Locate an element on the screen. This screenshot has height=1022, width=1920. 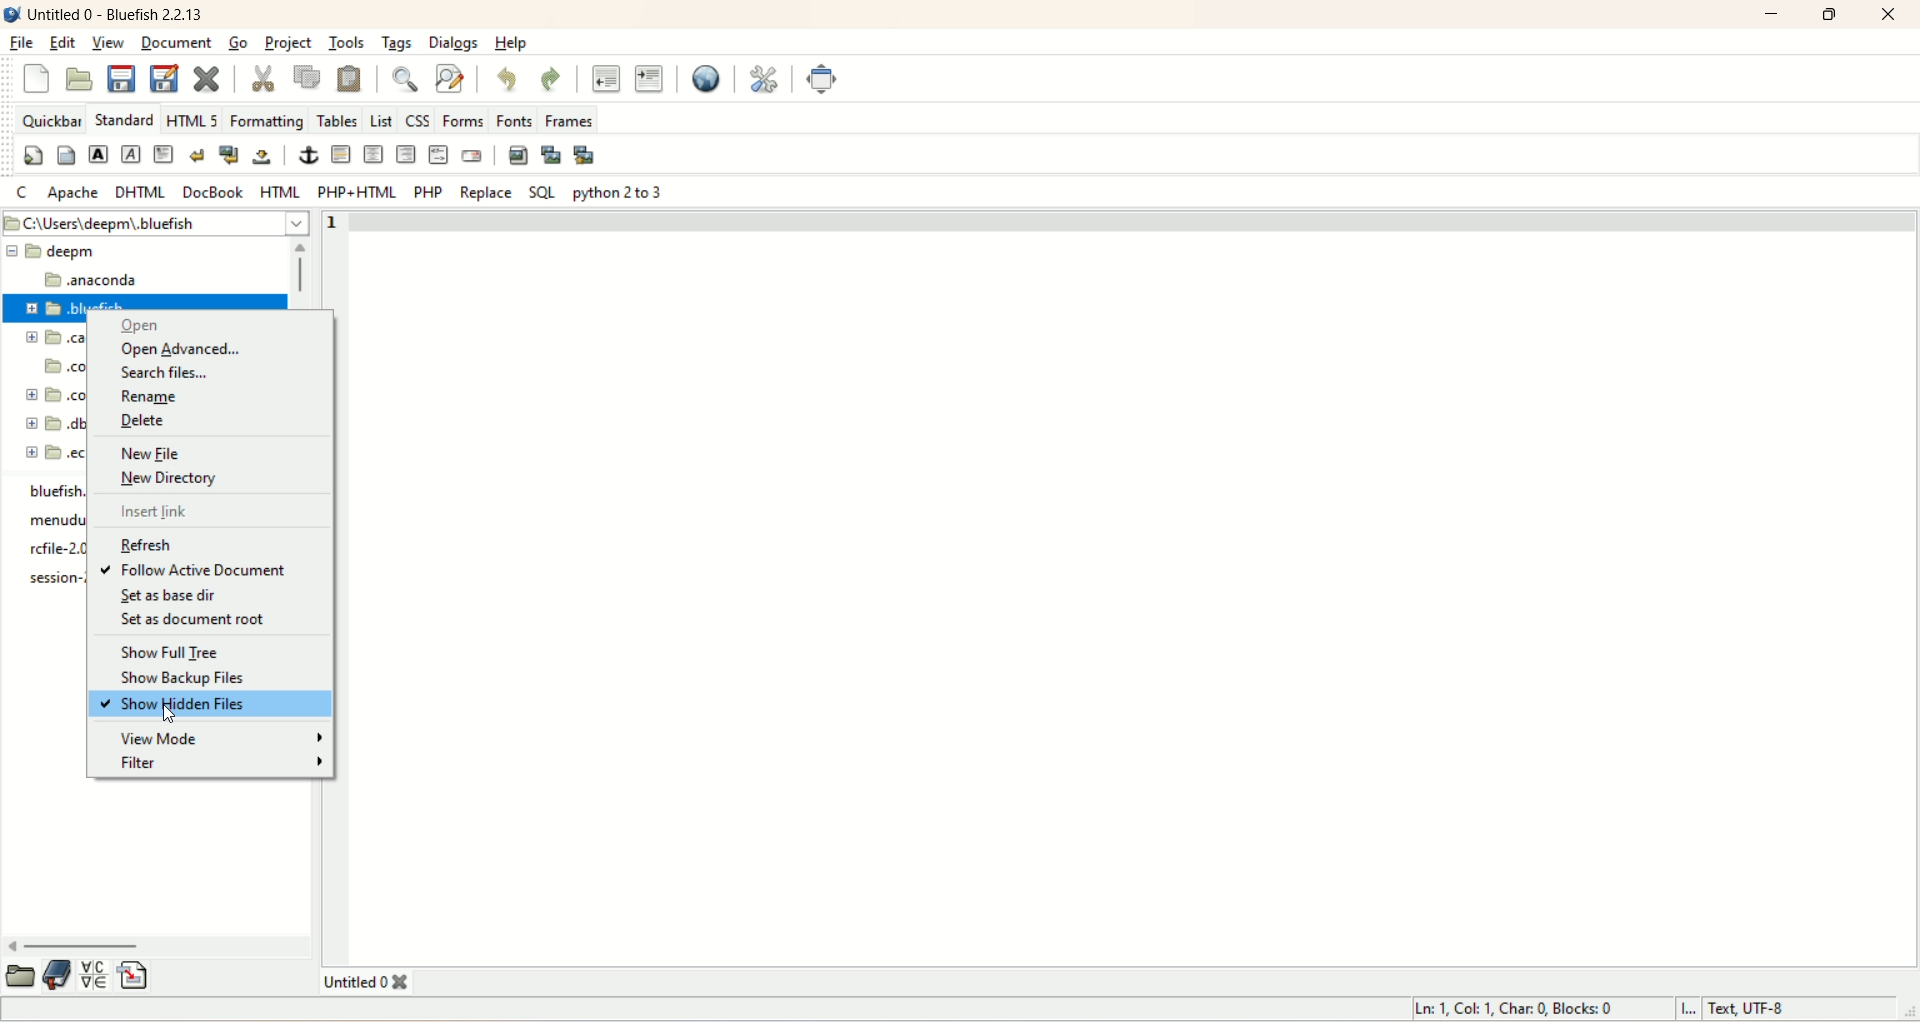
edit is located at coordinates (61, 44).